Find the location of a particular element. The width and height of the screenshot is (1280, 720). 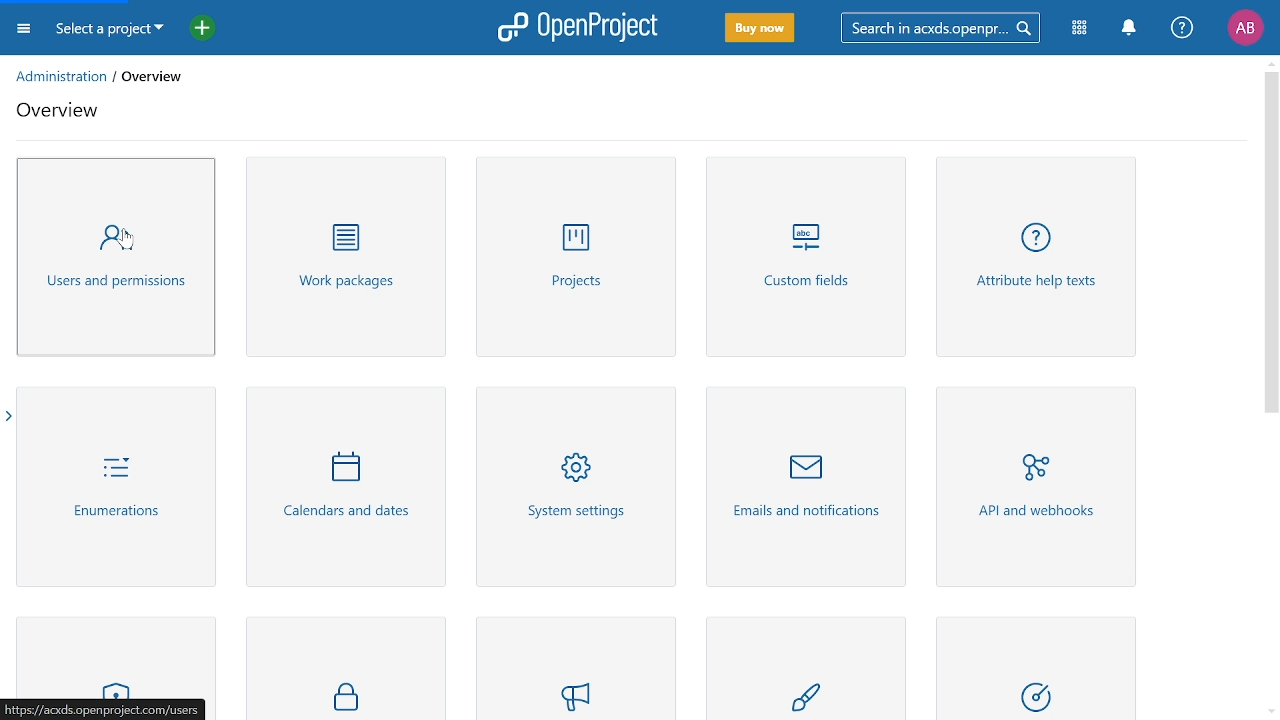

Projects is located at coordinates (574, 258).